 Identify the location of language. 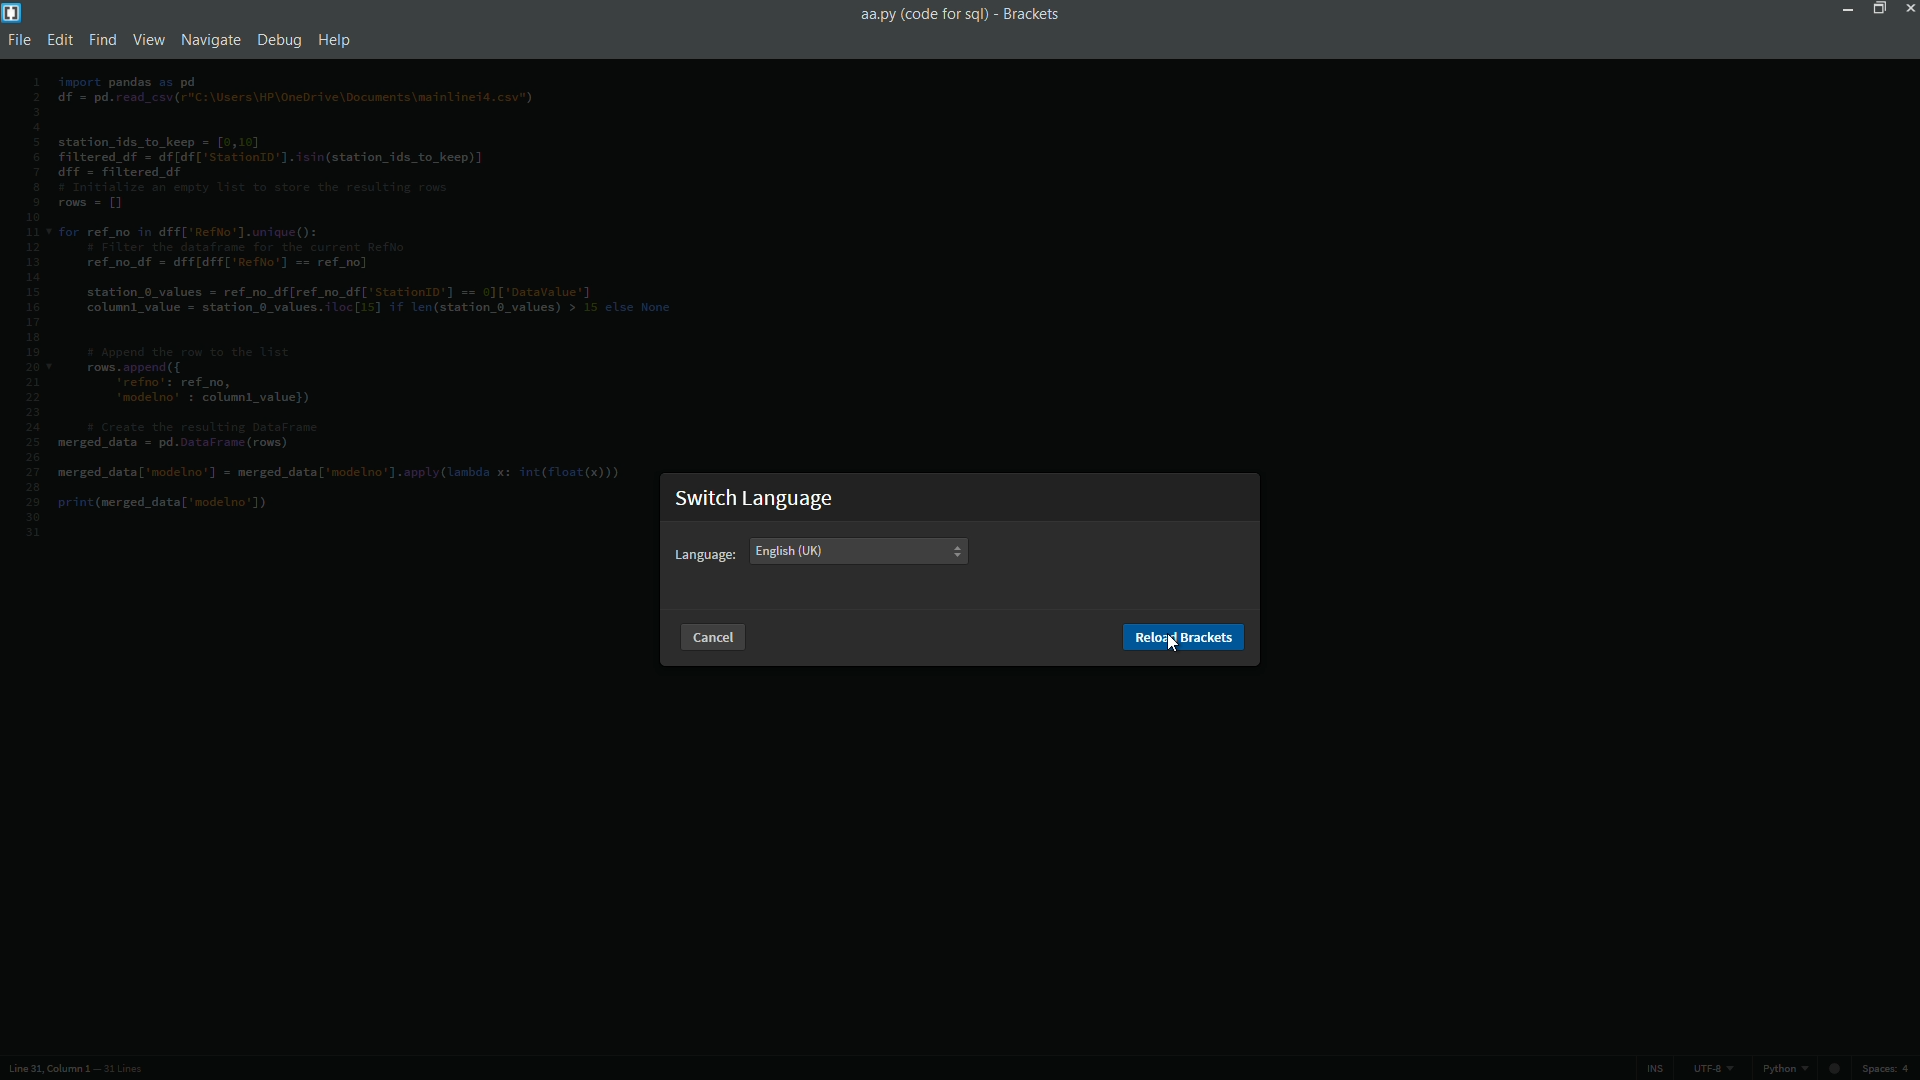
(705, 555).